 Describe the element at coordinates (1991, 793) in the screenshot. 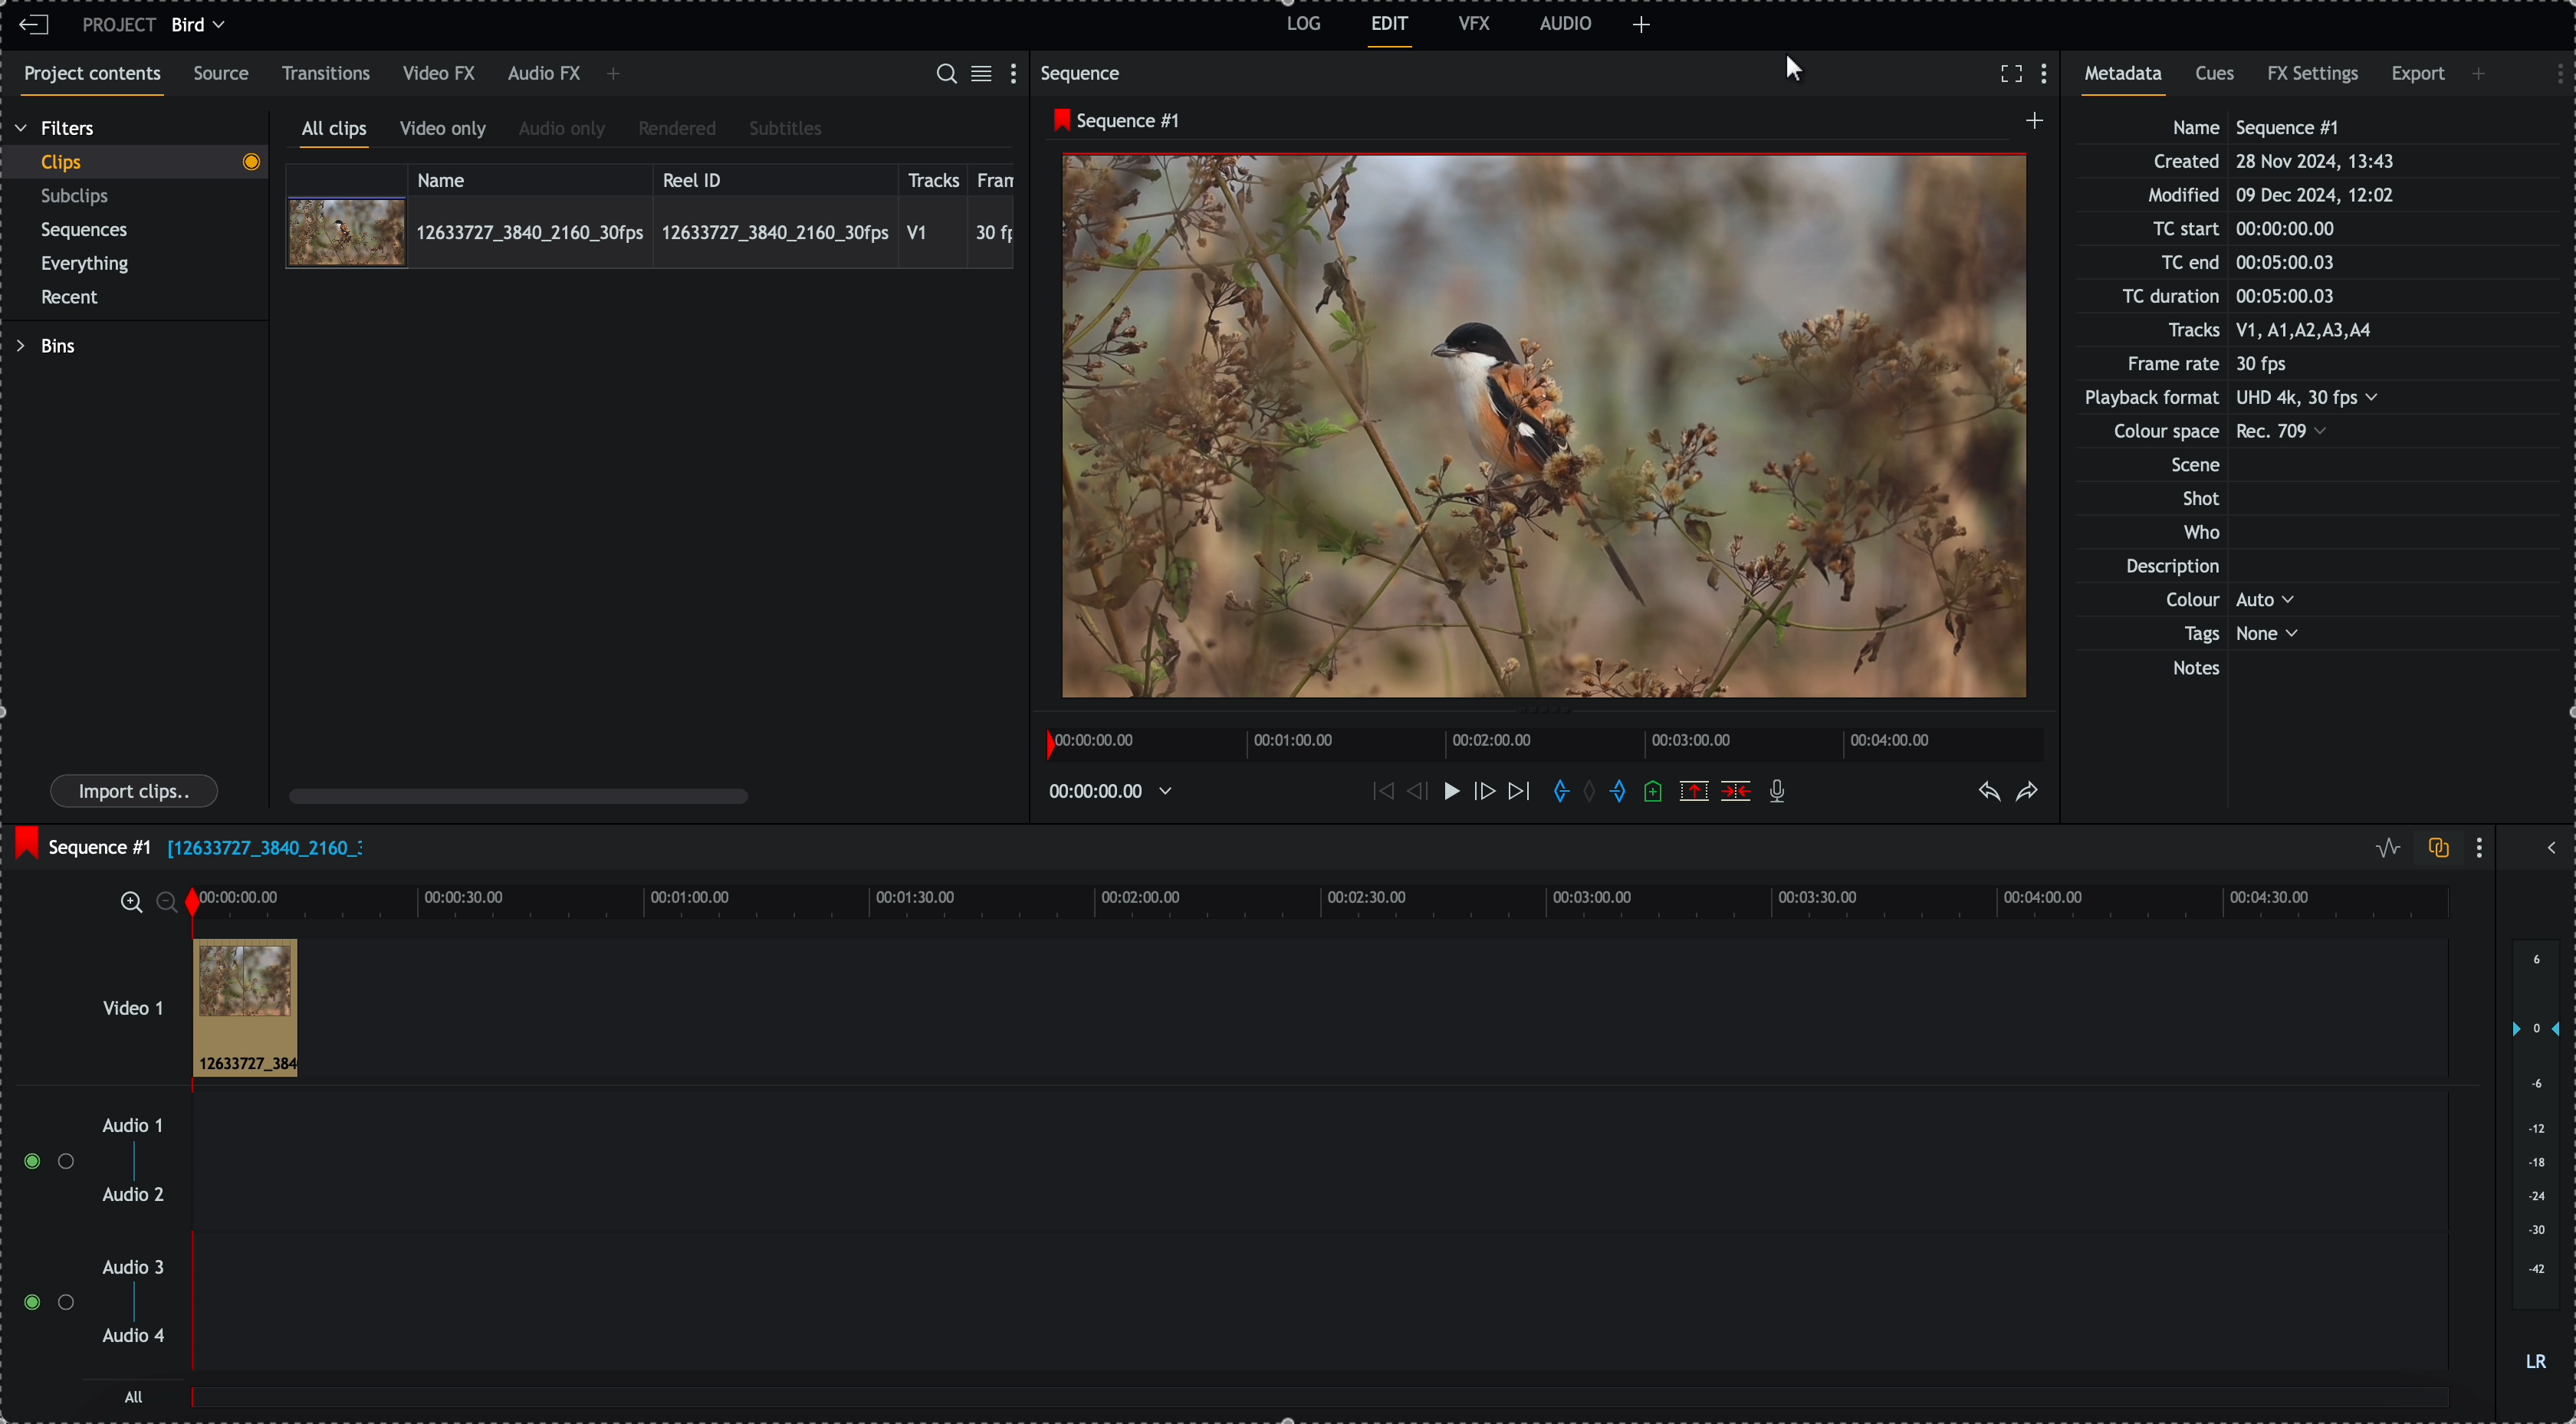

I see `undo` at that location.